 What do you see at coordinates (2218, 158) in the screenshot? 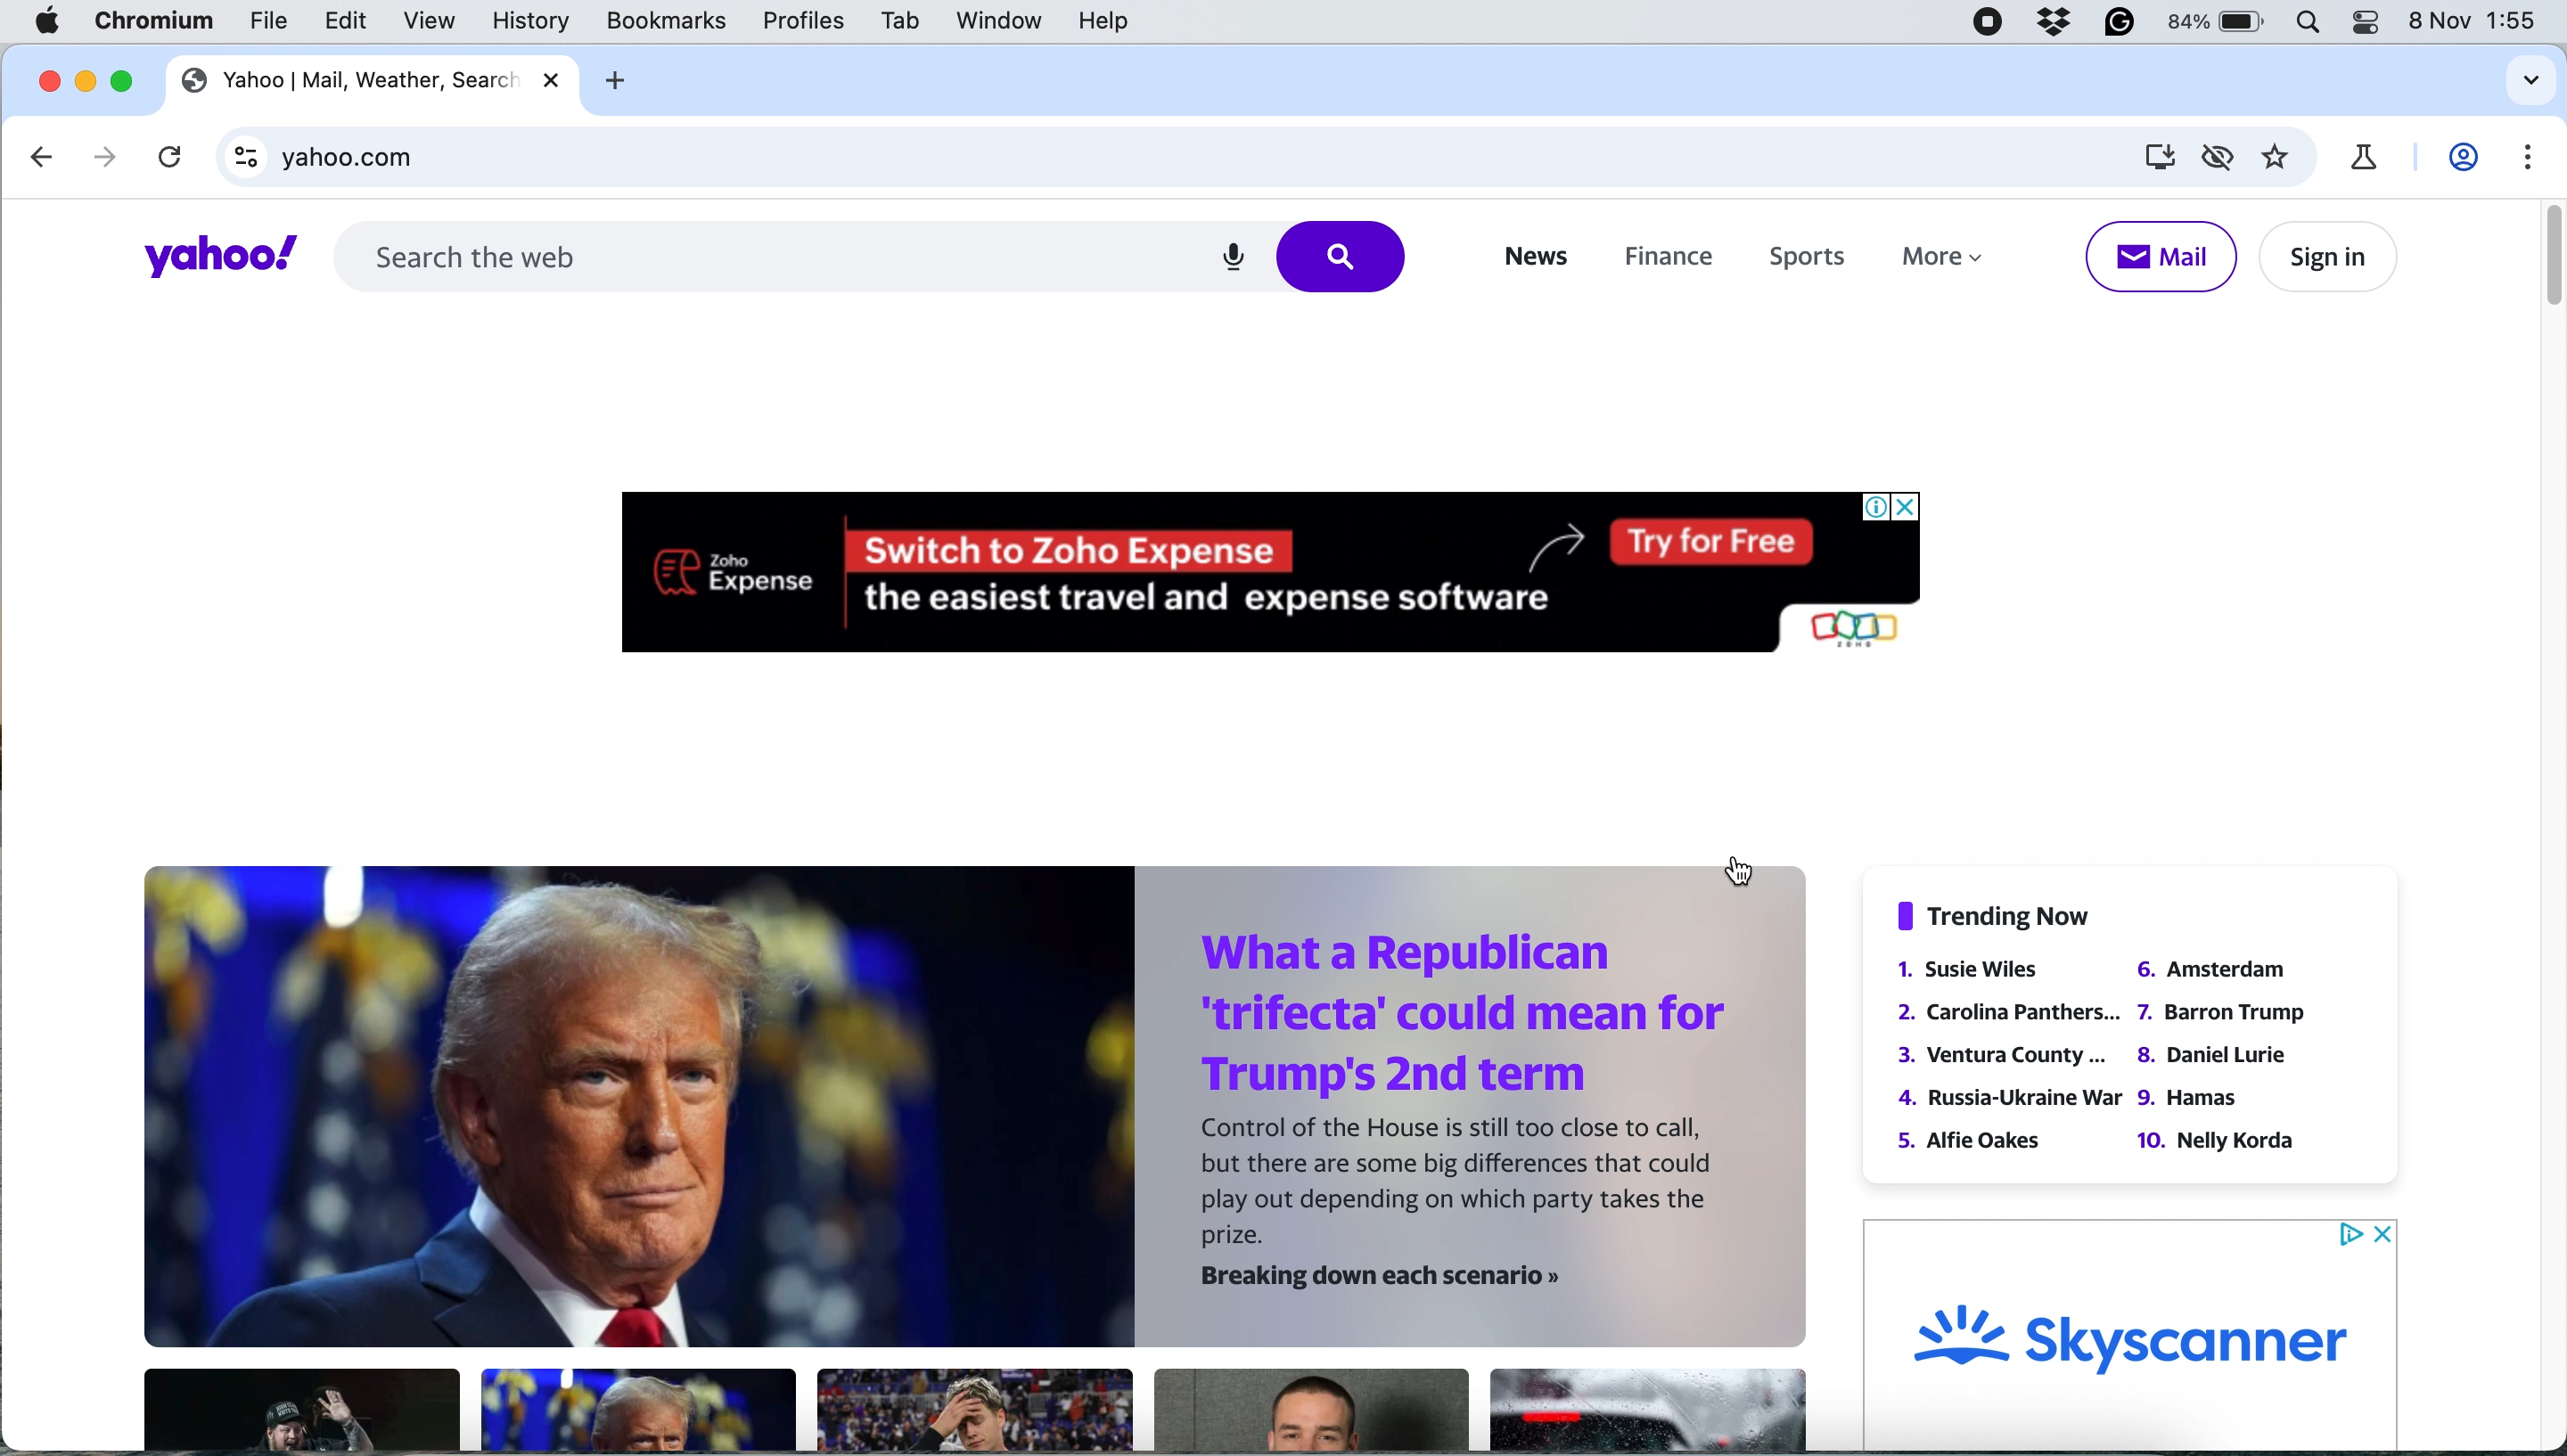
I see `third party cookies limited` at bounding box center [2218, 158].